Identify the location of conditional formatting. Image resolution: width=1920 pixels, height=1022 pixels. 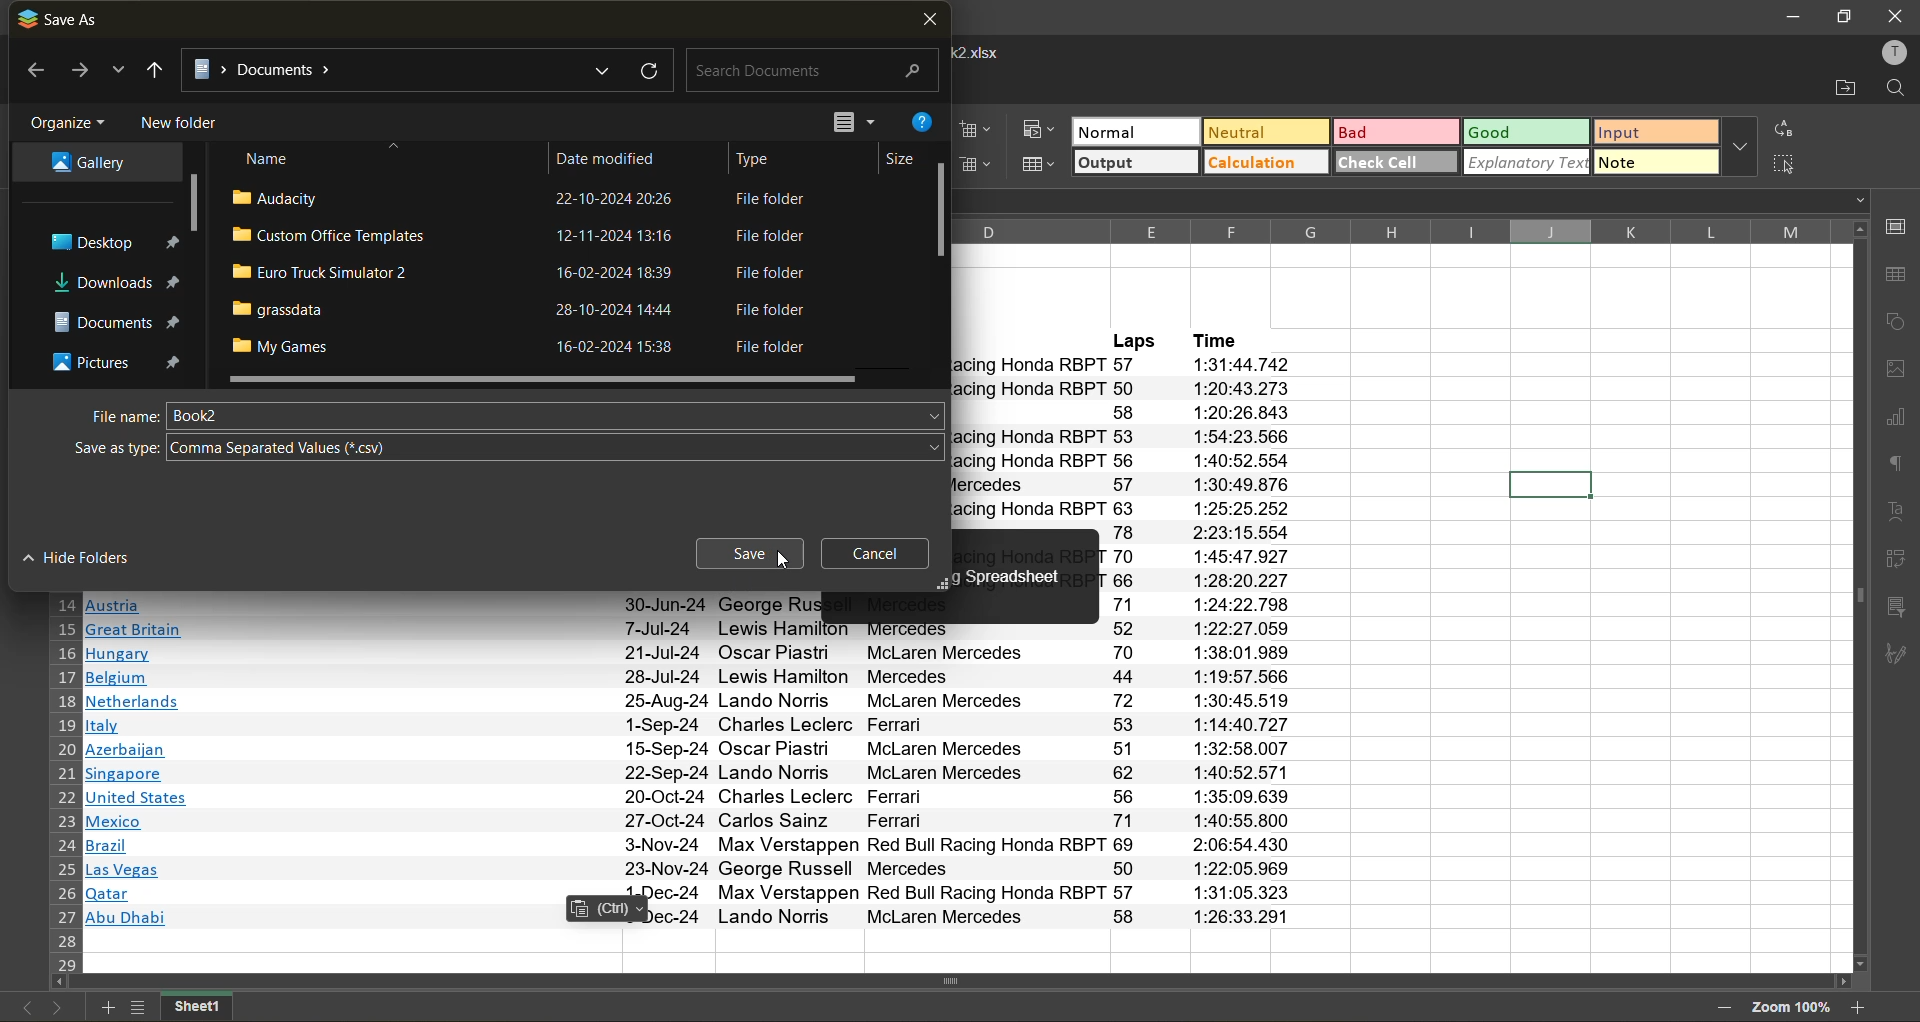
(1043, 130).